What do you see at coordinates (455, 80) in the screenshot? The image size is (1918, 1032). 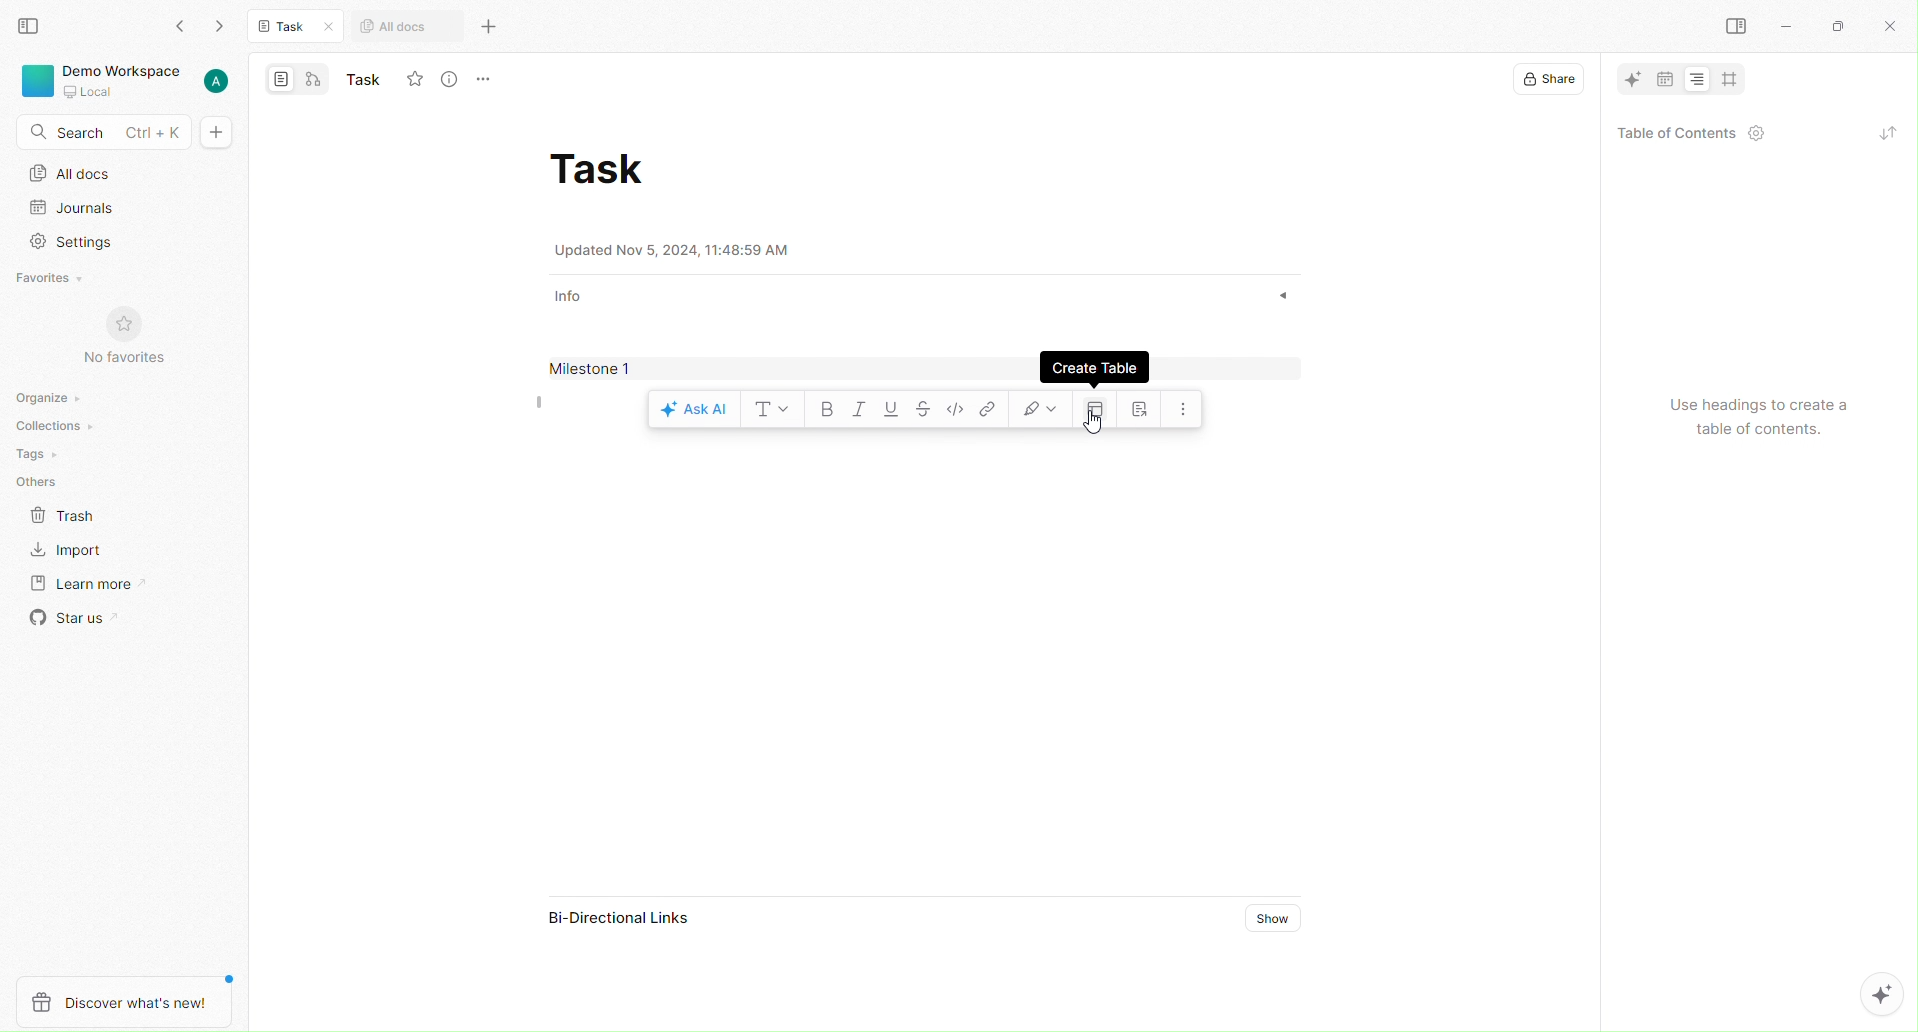 I see `View Info` at bounding box center [455, 80].